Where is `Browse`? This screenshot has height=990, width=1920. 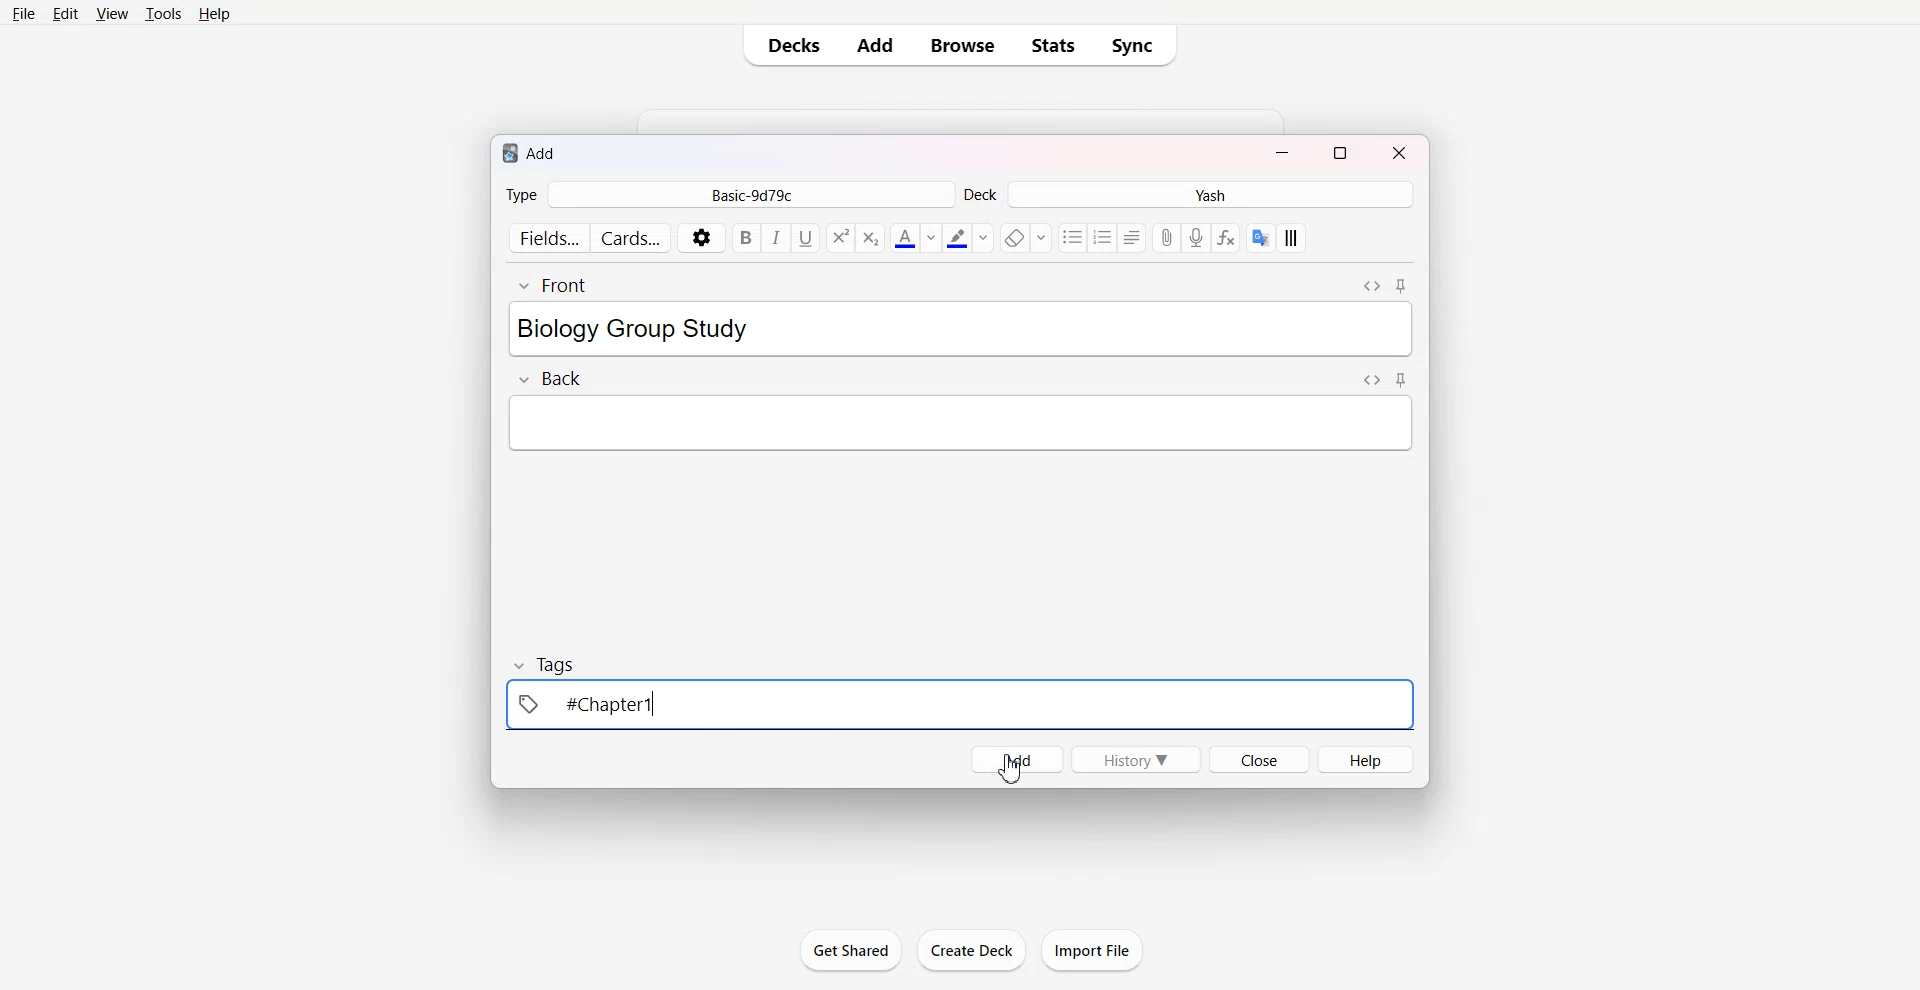 Browse is located at coordinates (960, 45).